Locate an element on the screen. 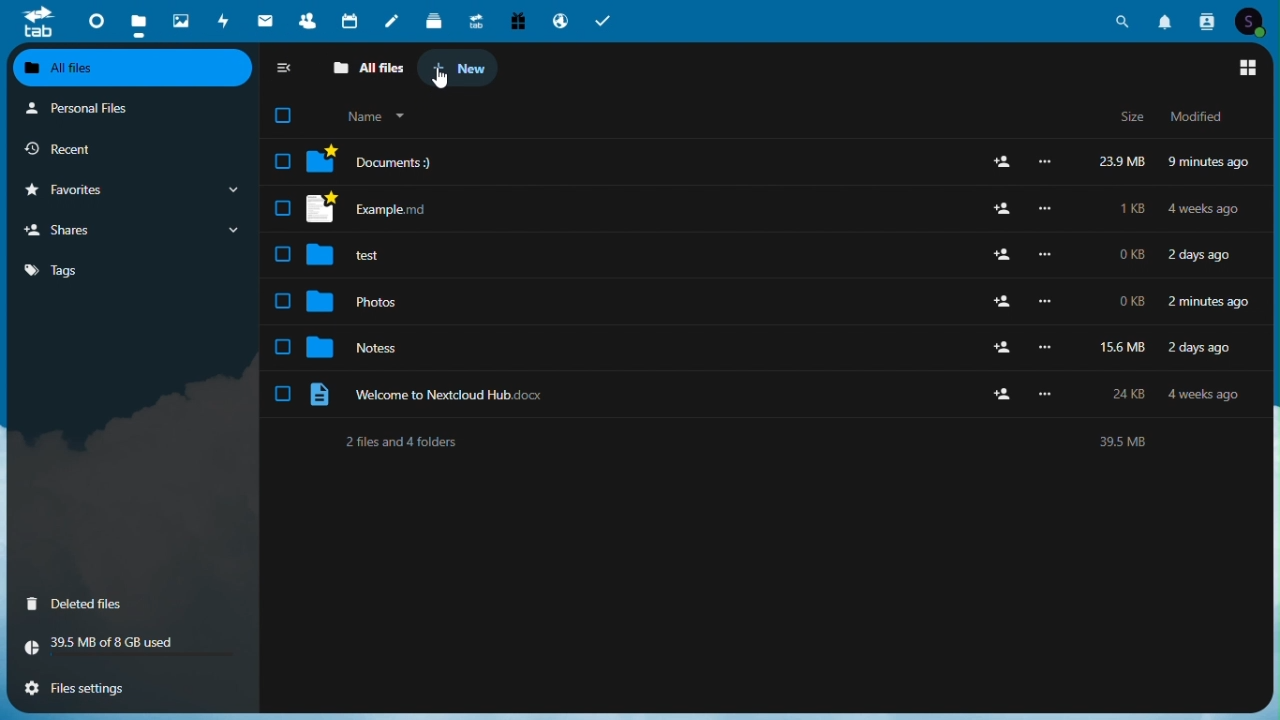 This screenshot has width=1280, height=720. File is located at coordinates (785, 161).